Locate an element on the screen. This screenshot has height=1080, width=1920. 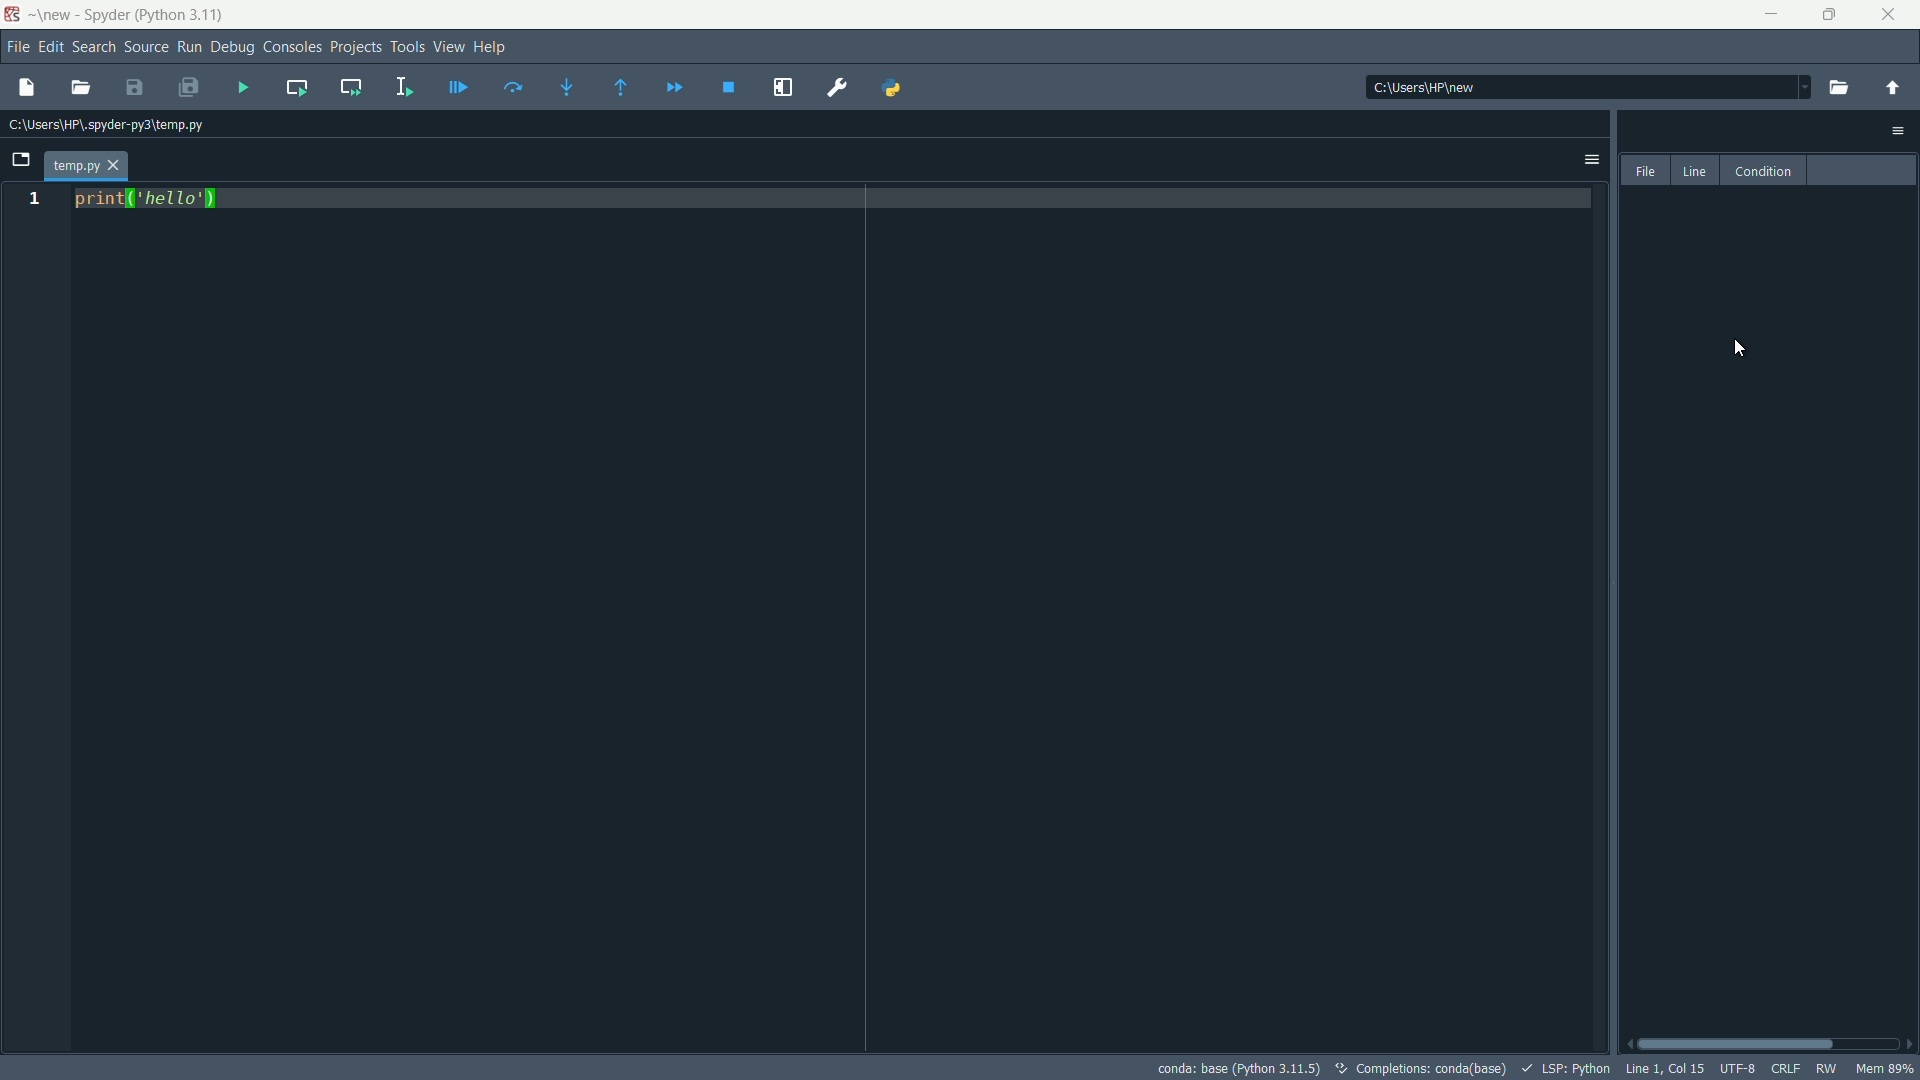
run current cell is located at coordinates (297, 88).